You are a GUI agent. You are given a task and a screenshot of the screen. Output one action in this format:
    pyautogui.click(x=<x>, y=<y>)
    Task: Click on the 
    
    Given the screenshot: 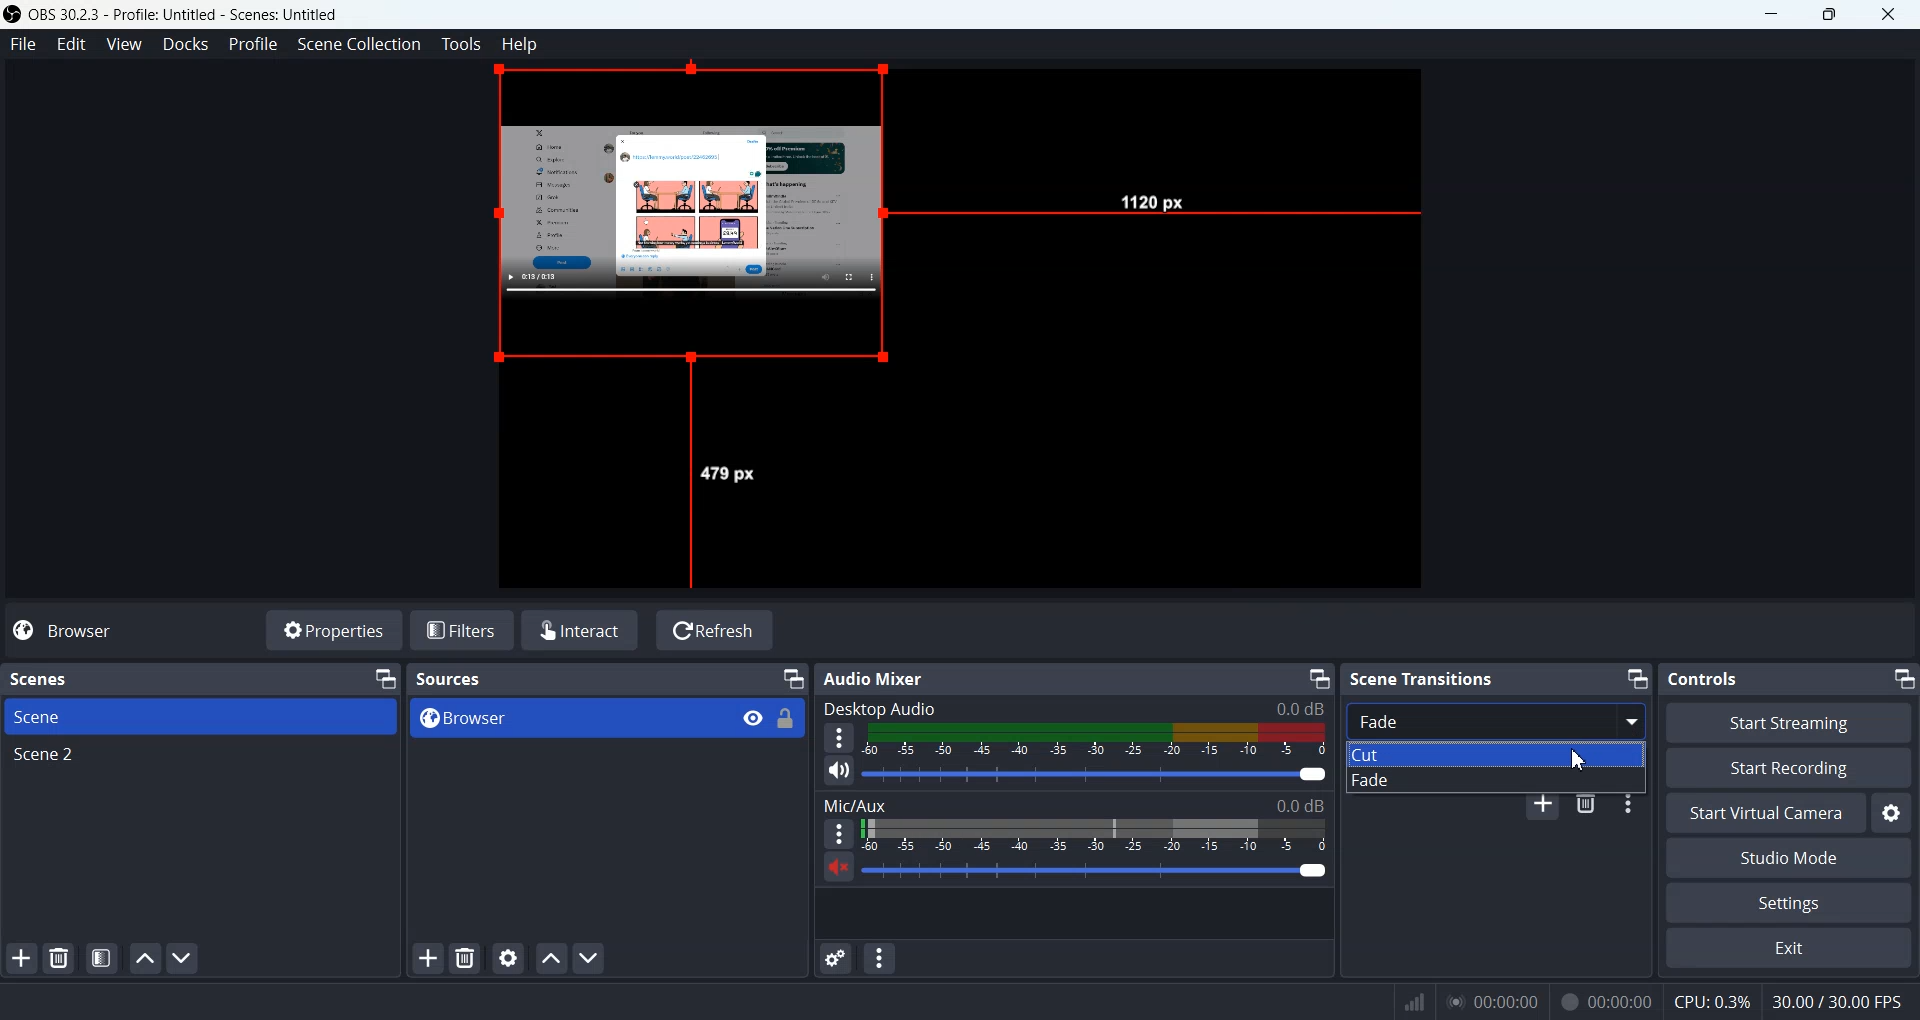 What is the action you would take?
    pyautogui.click(x=1153, y=199)
    